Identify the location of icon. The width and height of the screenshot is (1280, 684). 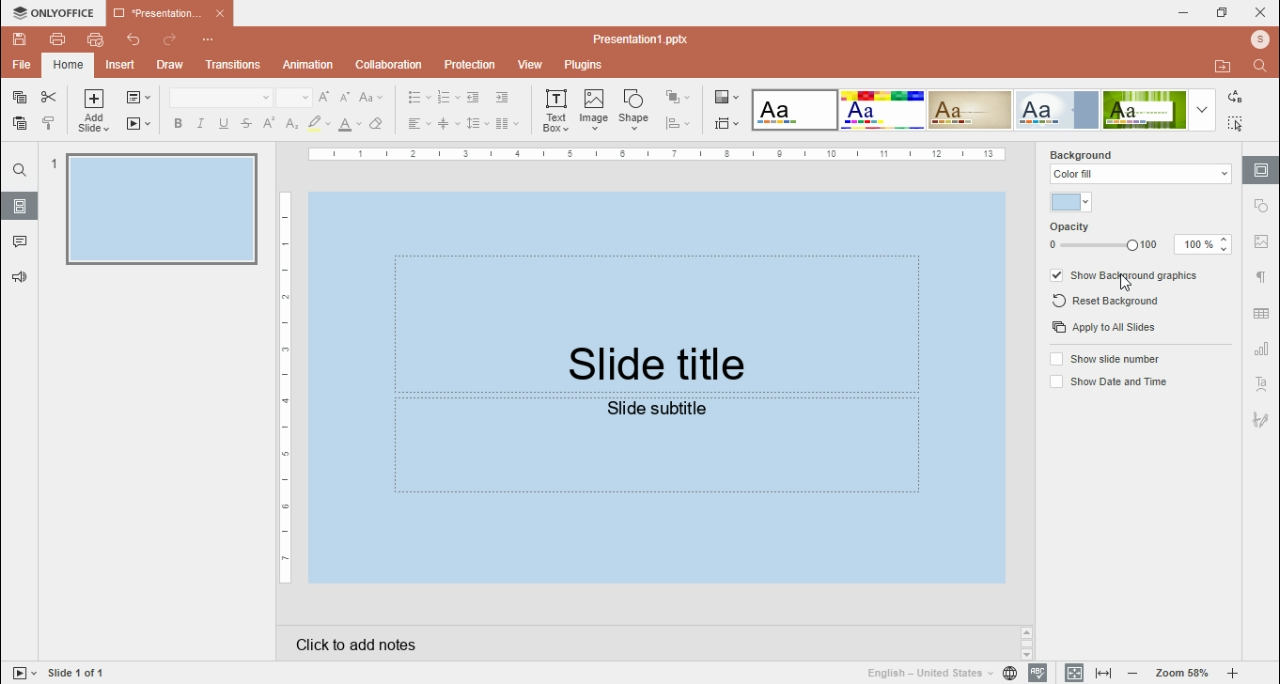
(52, 12).